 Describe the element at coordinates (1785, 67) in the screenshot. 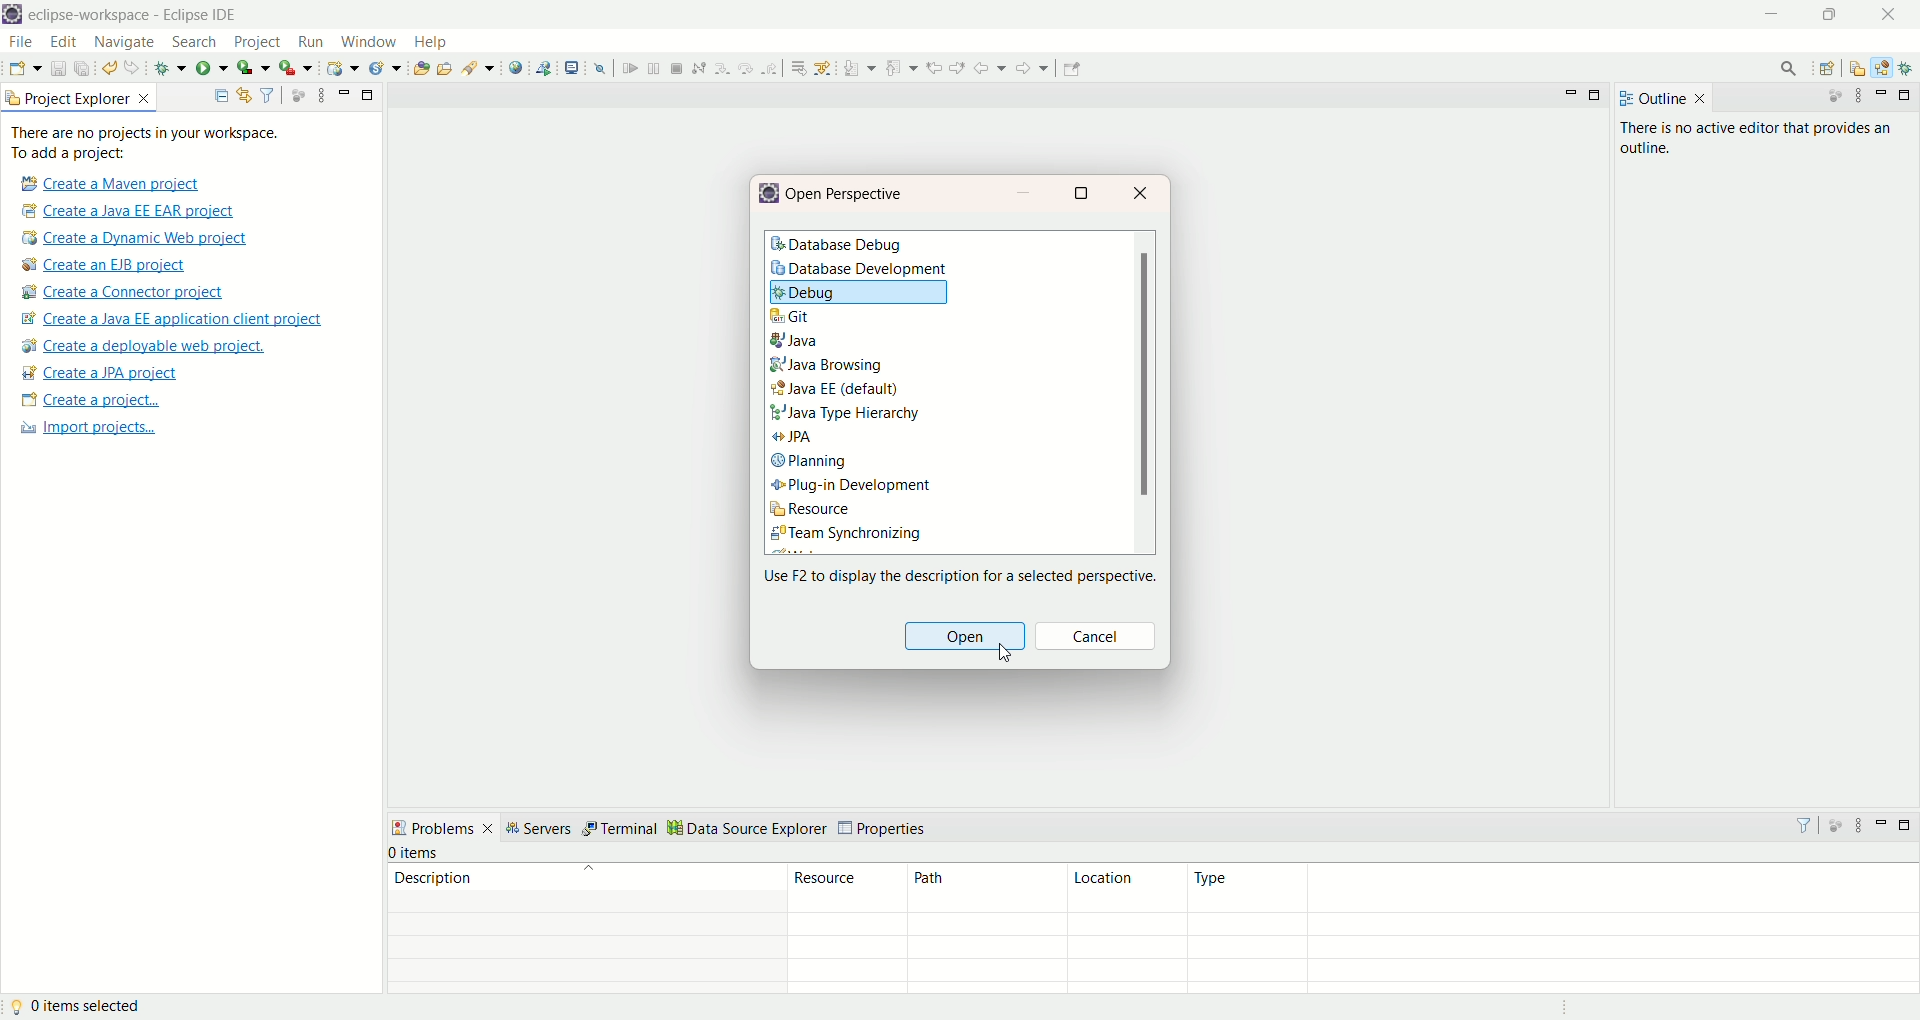

I see `search` at that location.